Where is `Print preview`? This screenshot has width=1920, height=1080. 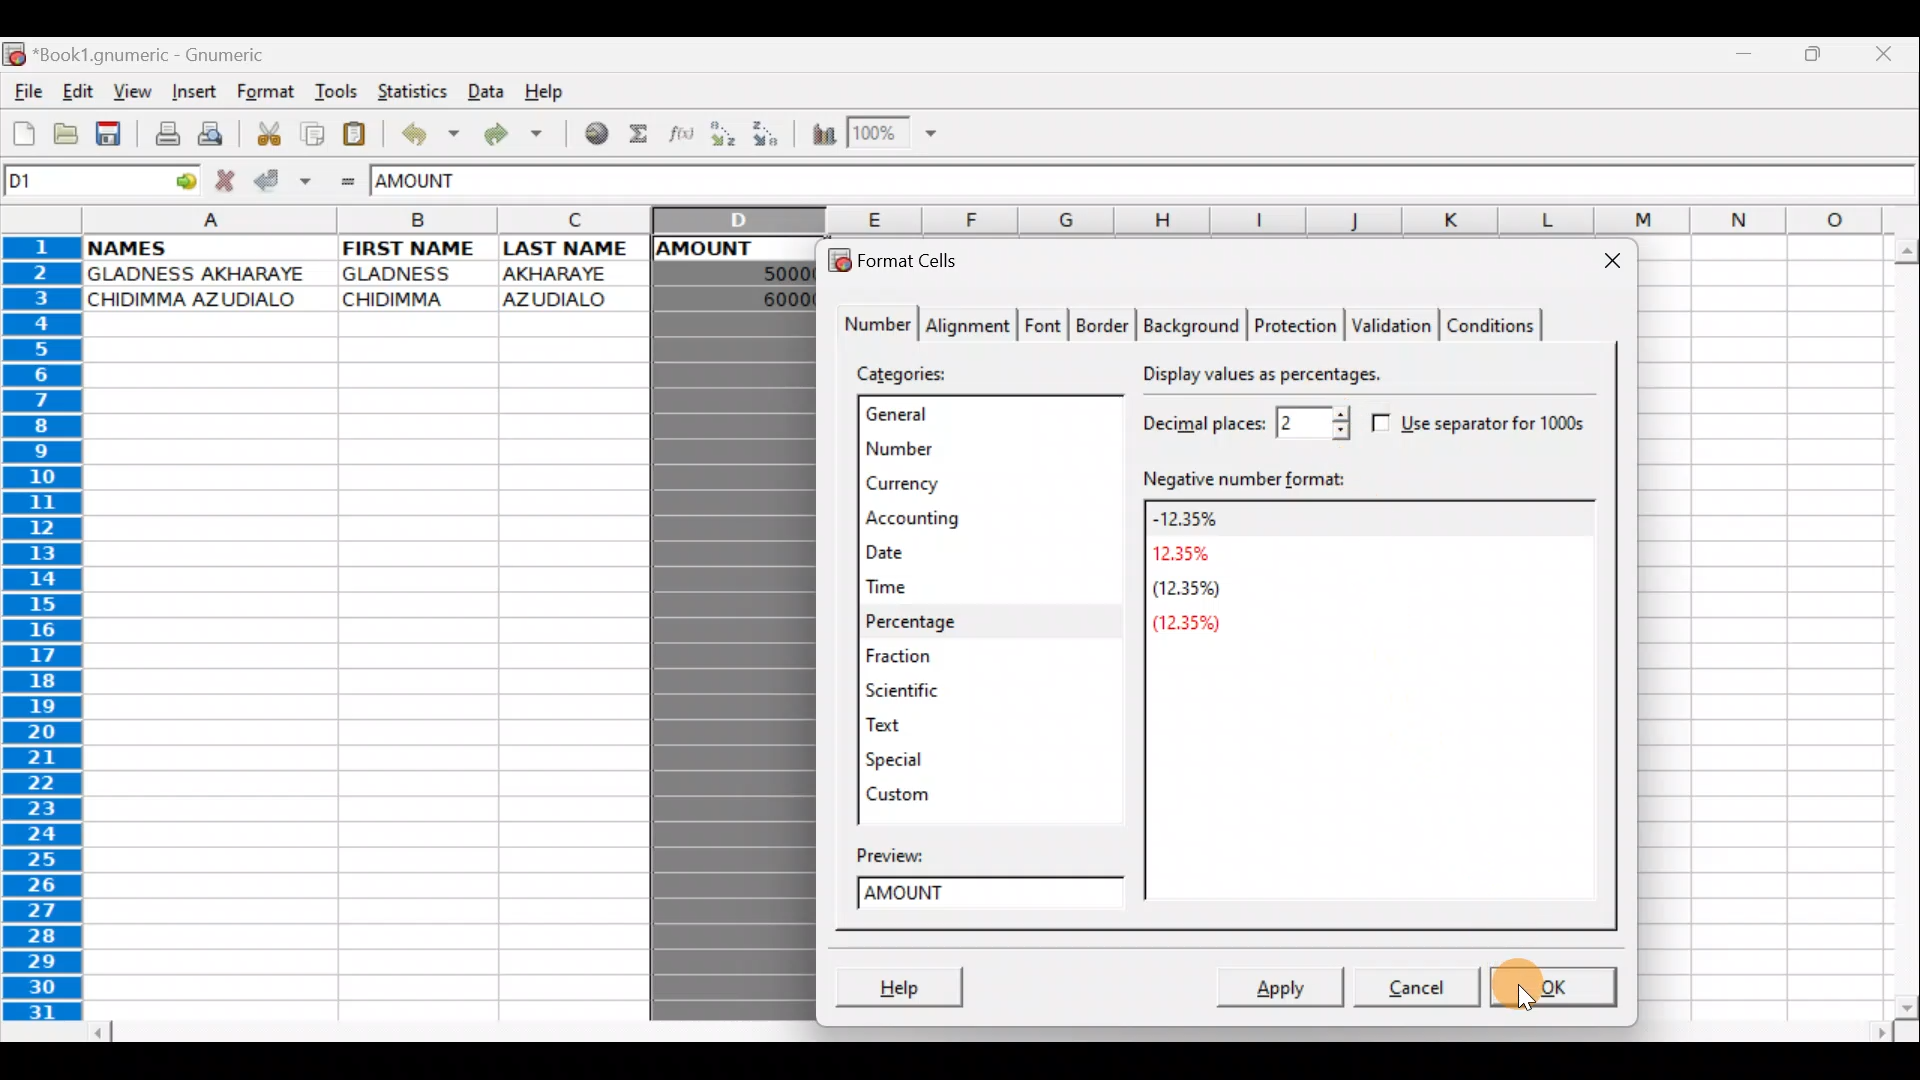
Print preview is located at coordinates (214, 133).